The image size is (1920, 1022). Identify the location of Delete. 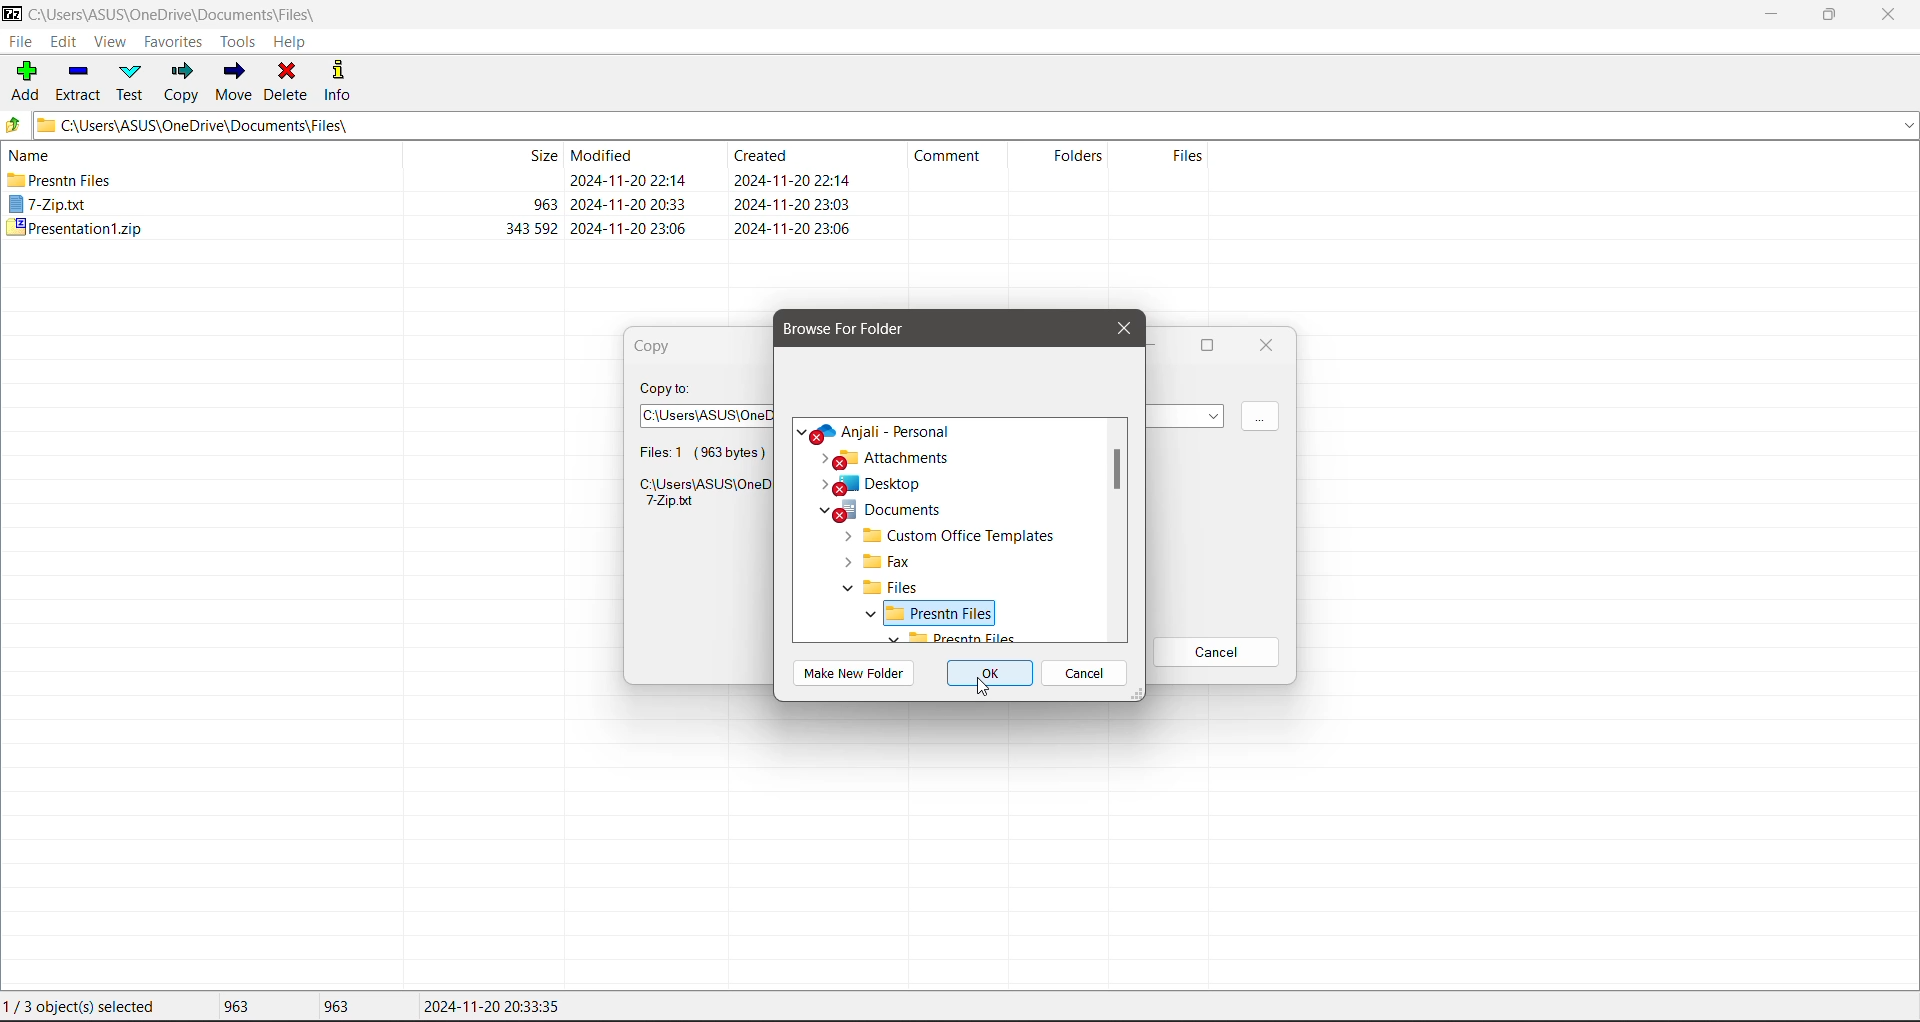
(288, 80).